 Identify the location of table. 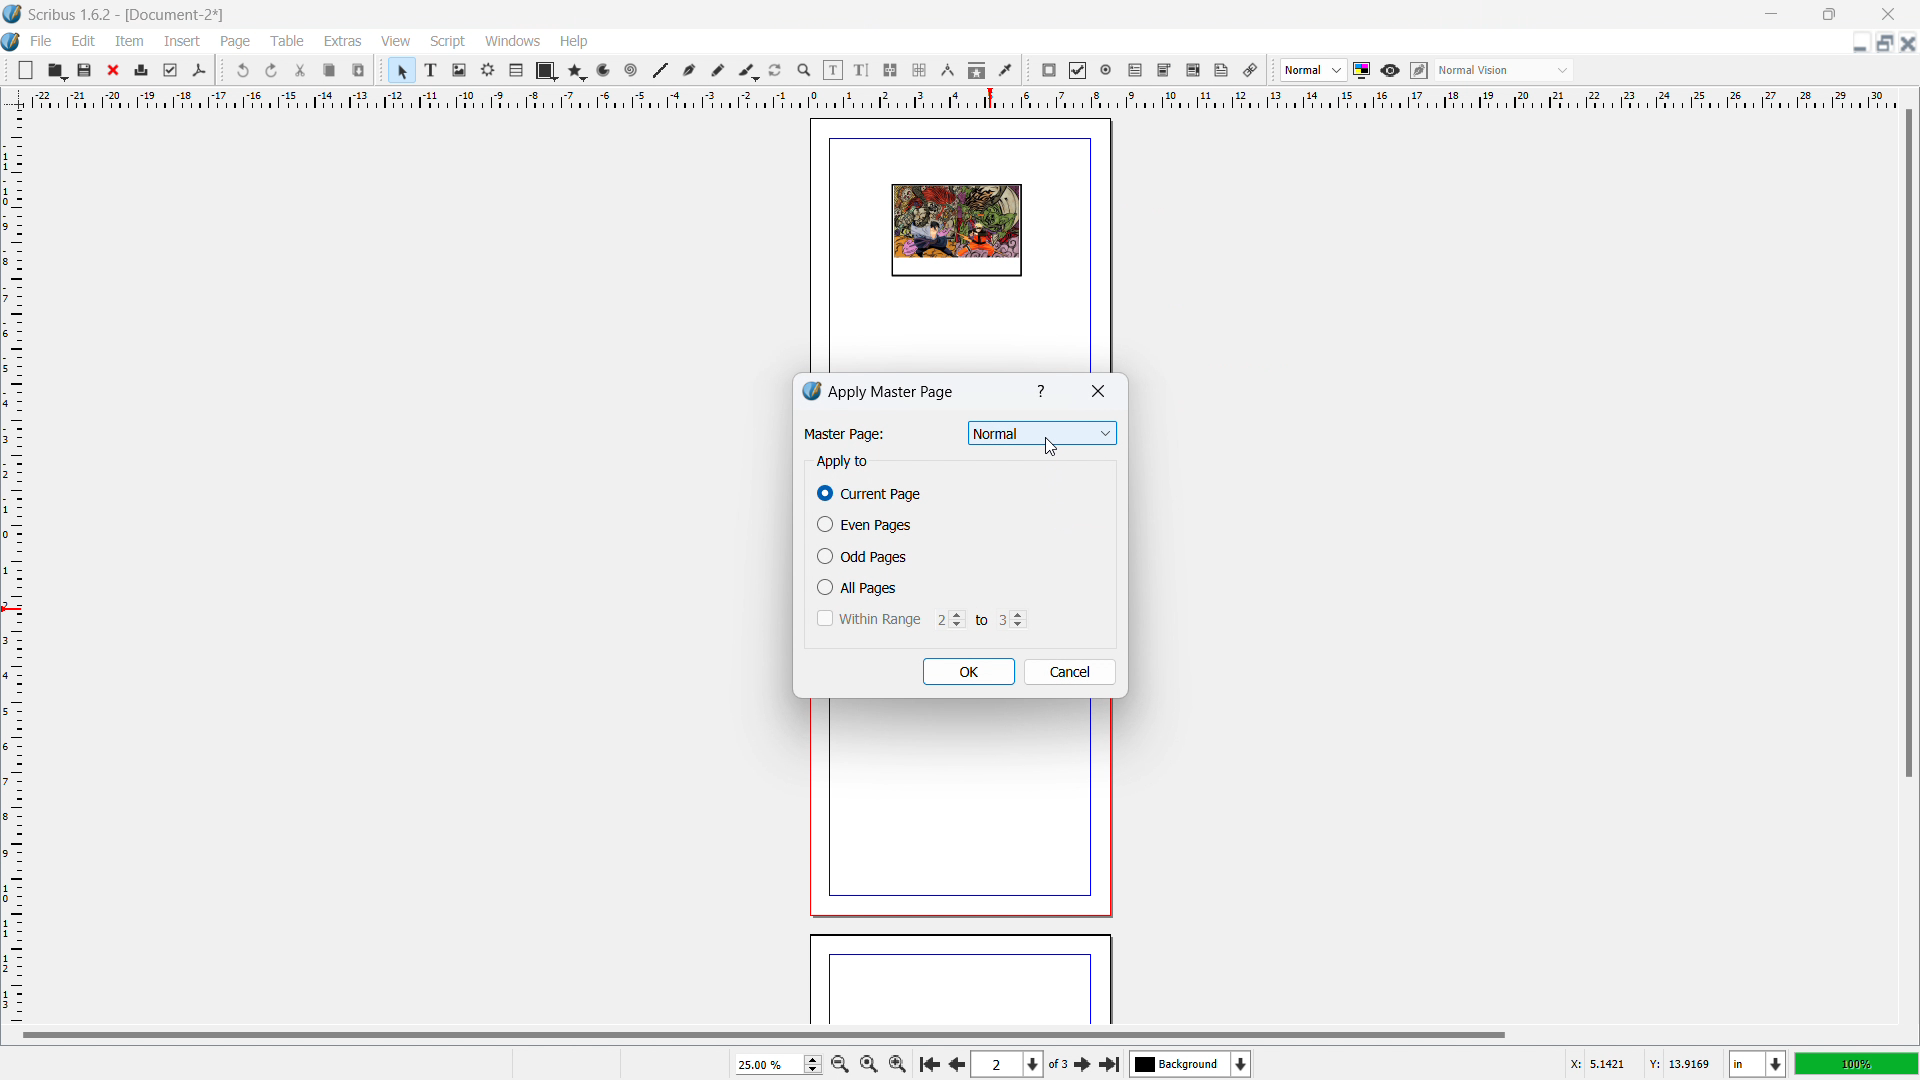
(517, 71).